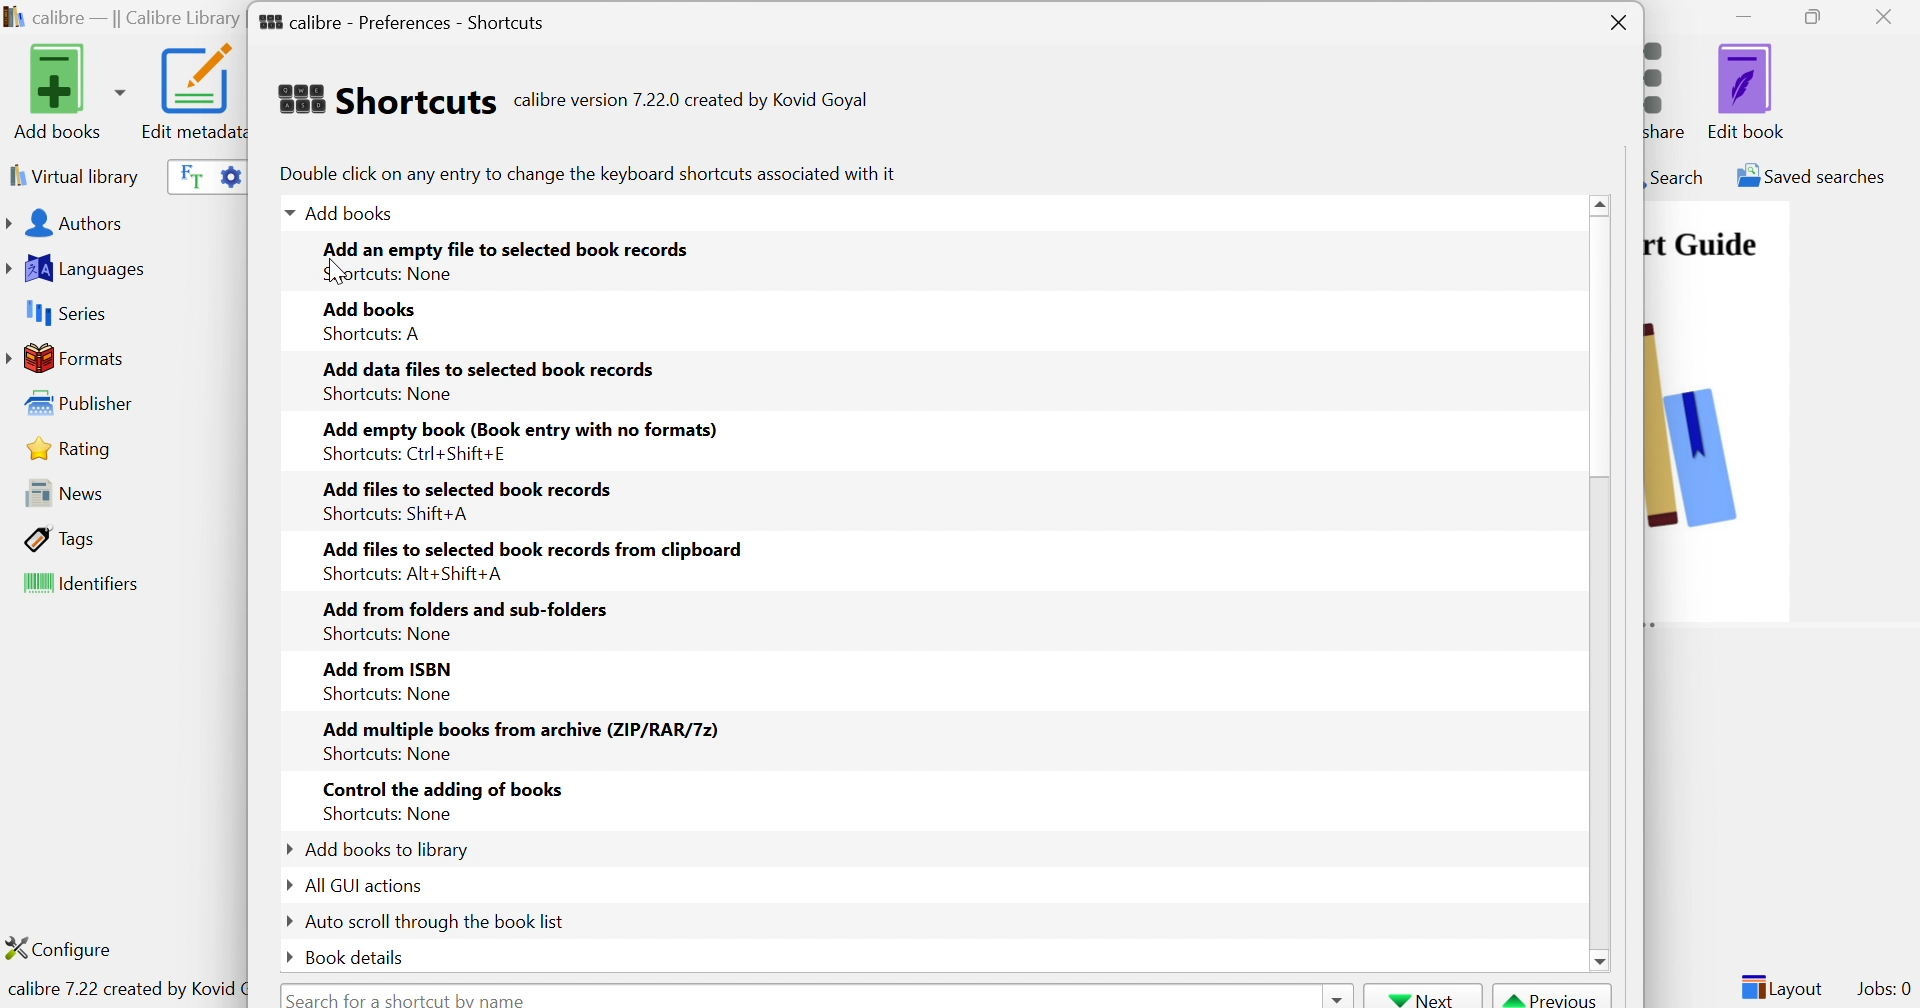 The width and height of the screenshot is (1920, 1008). Describe the element at coordinates (586, 173) in the screenshot. I see `Double click on any entry to change the keyboard shortcuts associated with it` at that location.